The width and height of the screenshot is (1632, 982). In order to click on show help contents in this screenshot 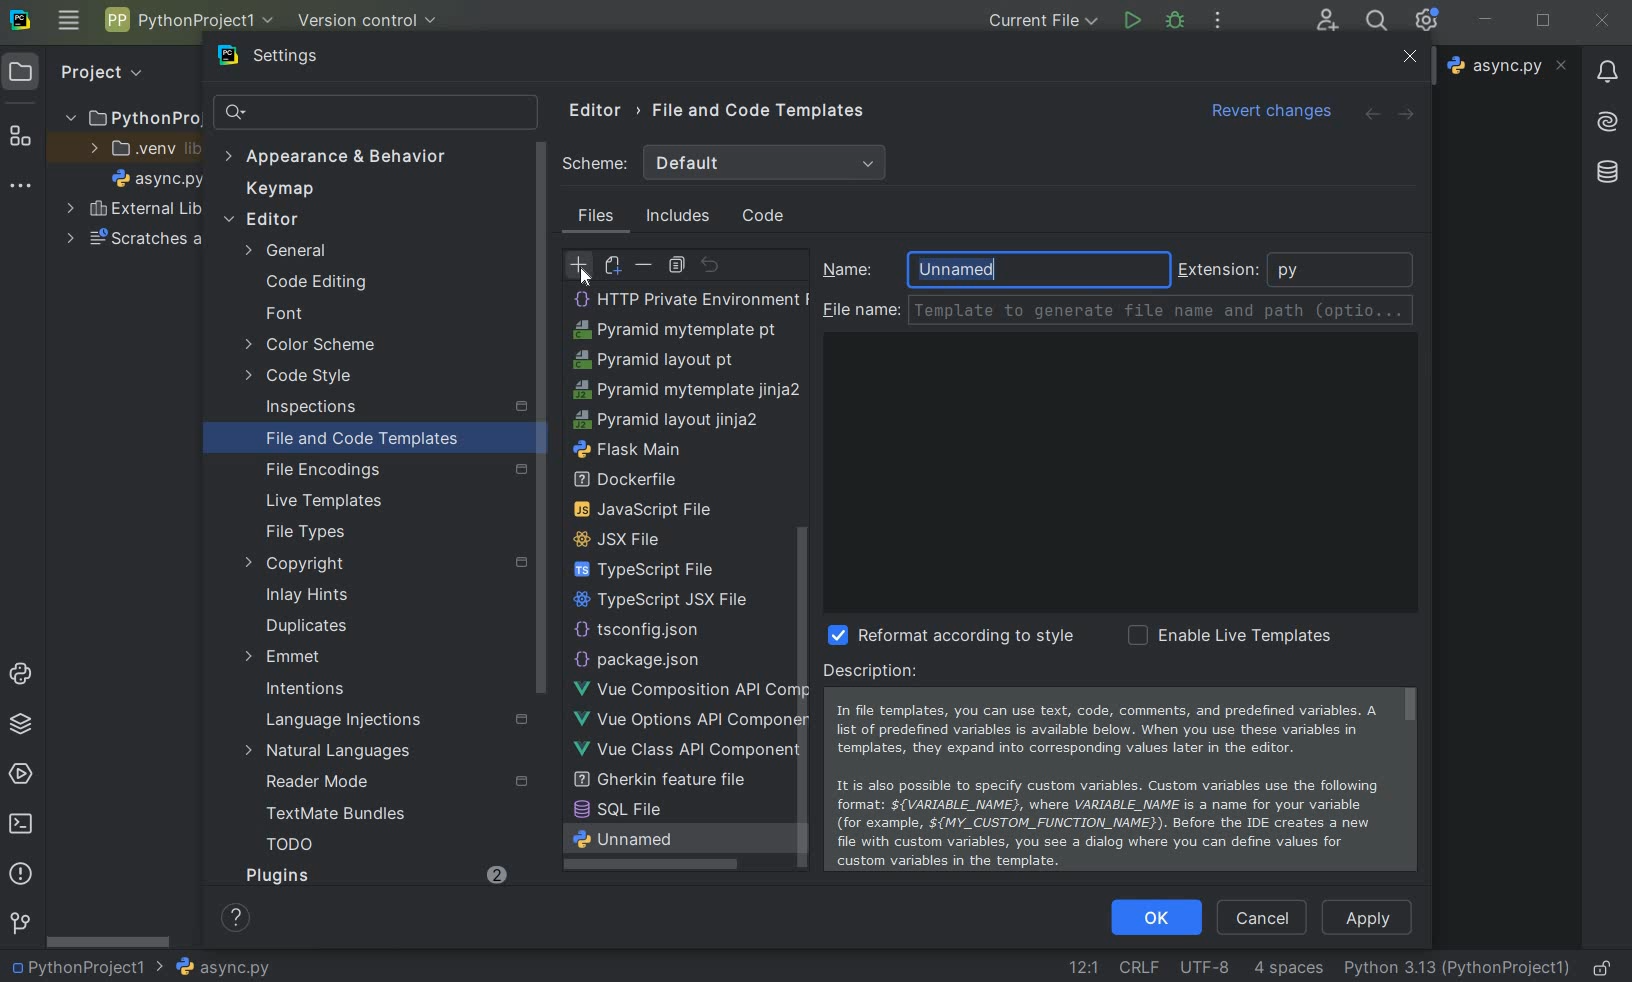, I will do `click(240, 921)`.